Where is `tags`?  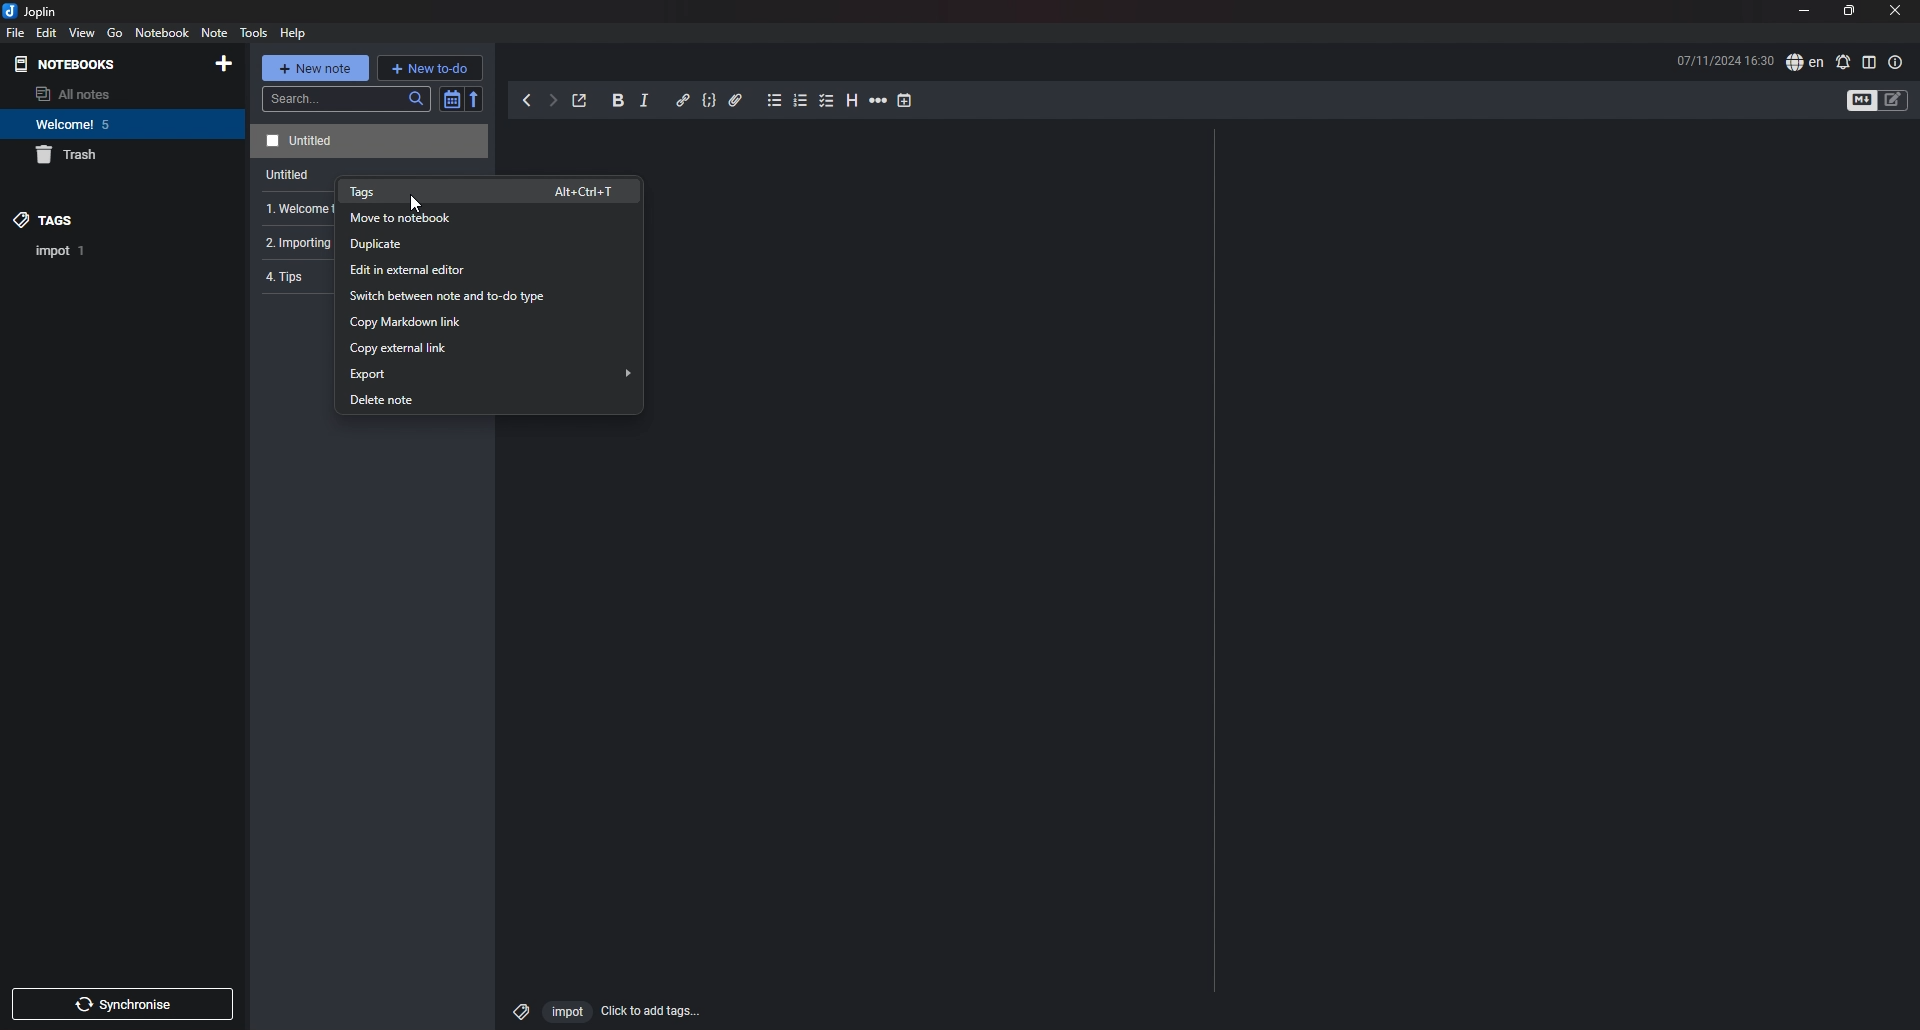 tags is located at coordinates (492, 191).